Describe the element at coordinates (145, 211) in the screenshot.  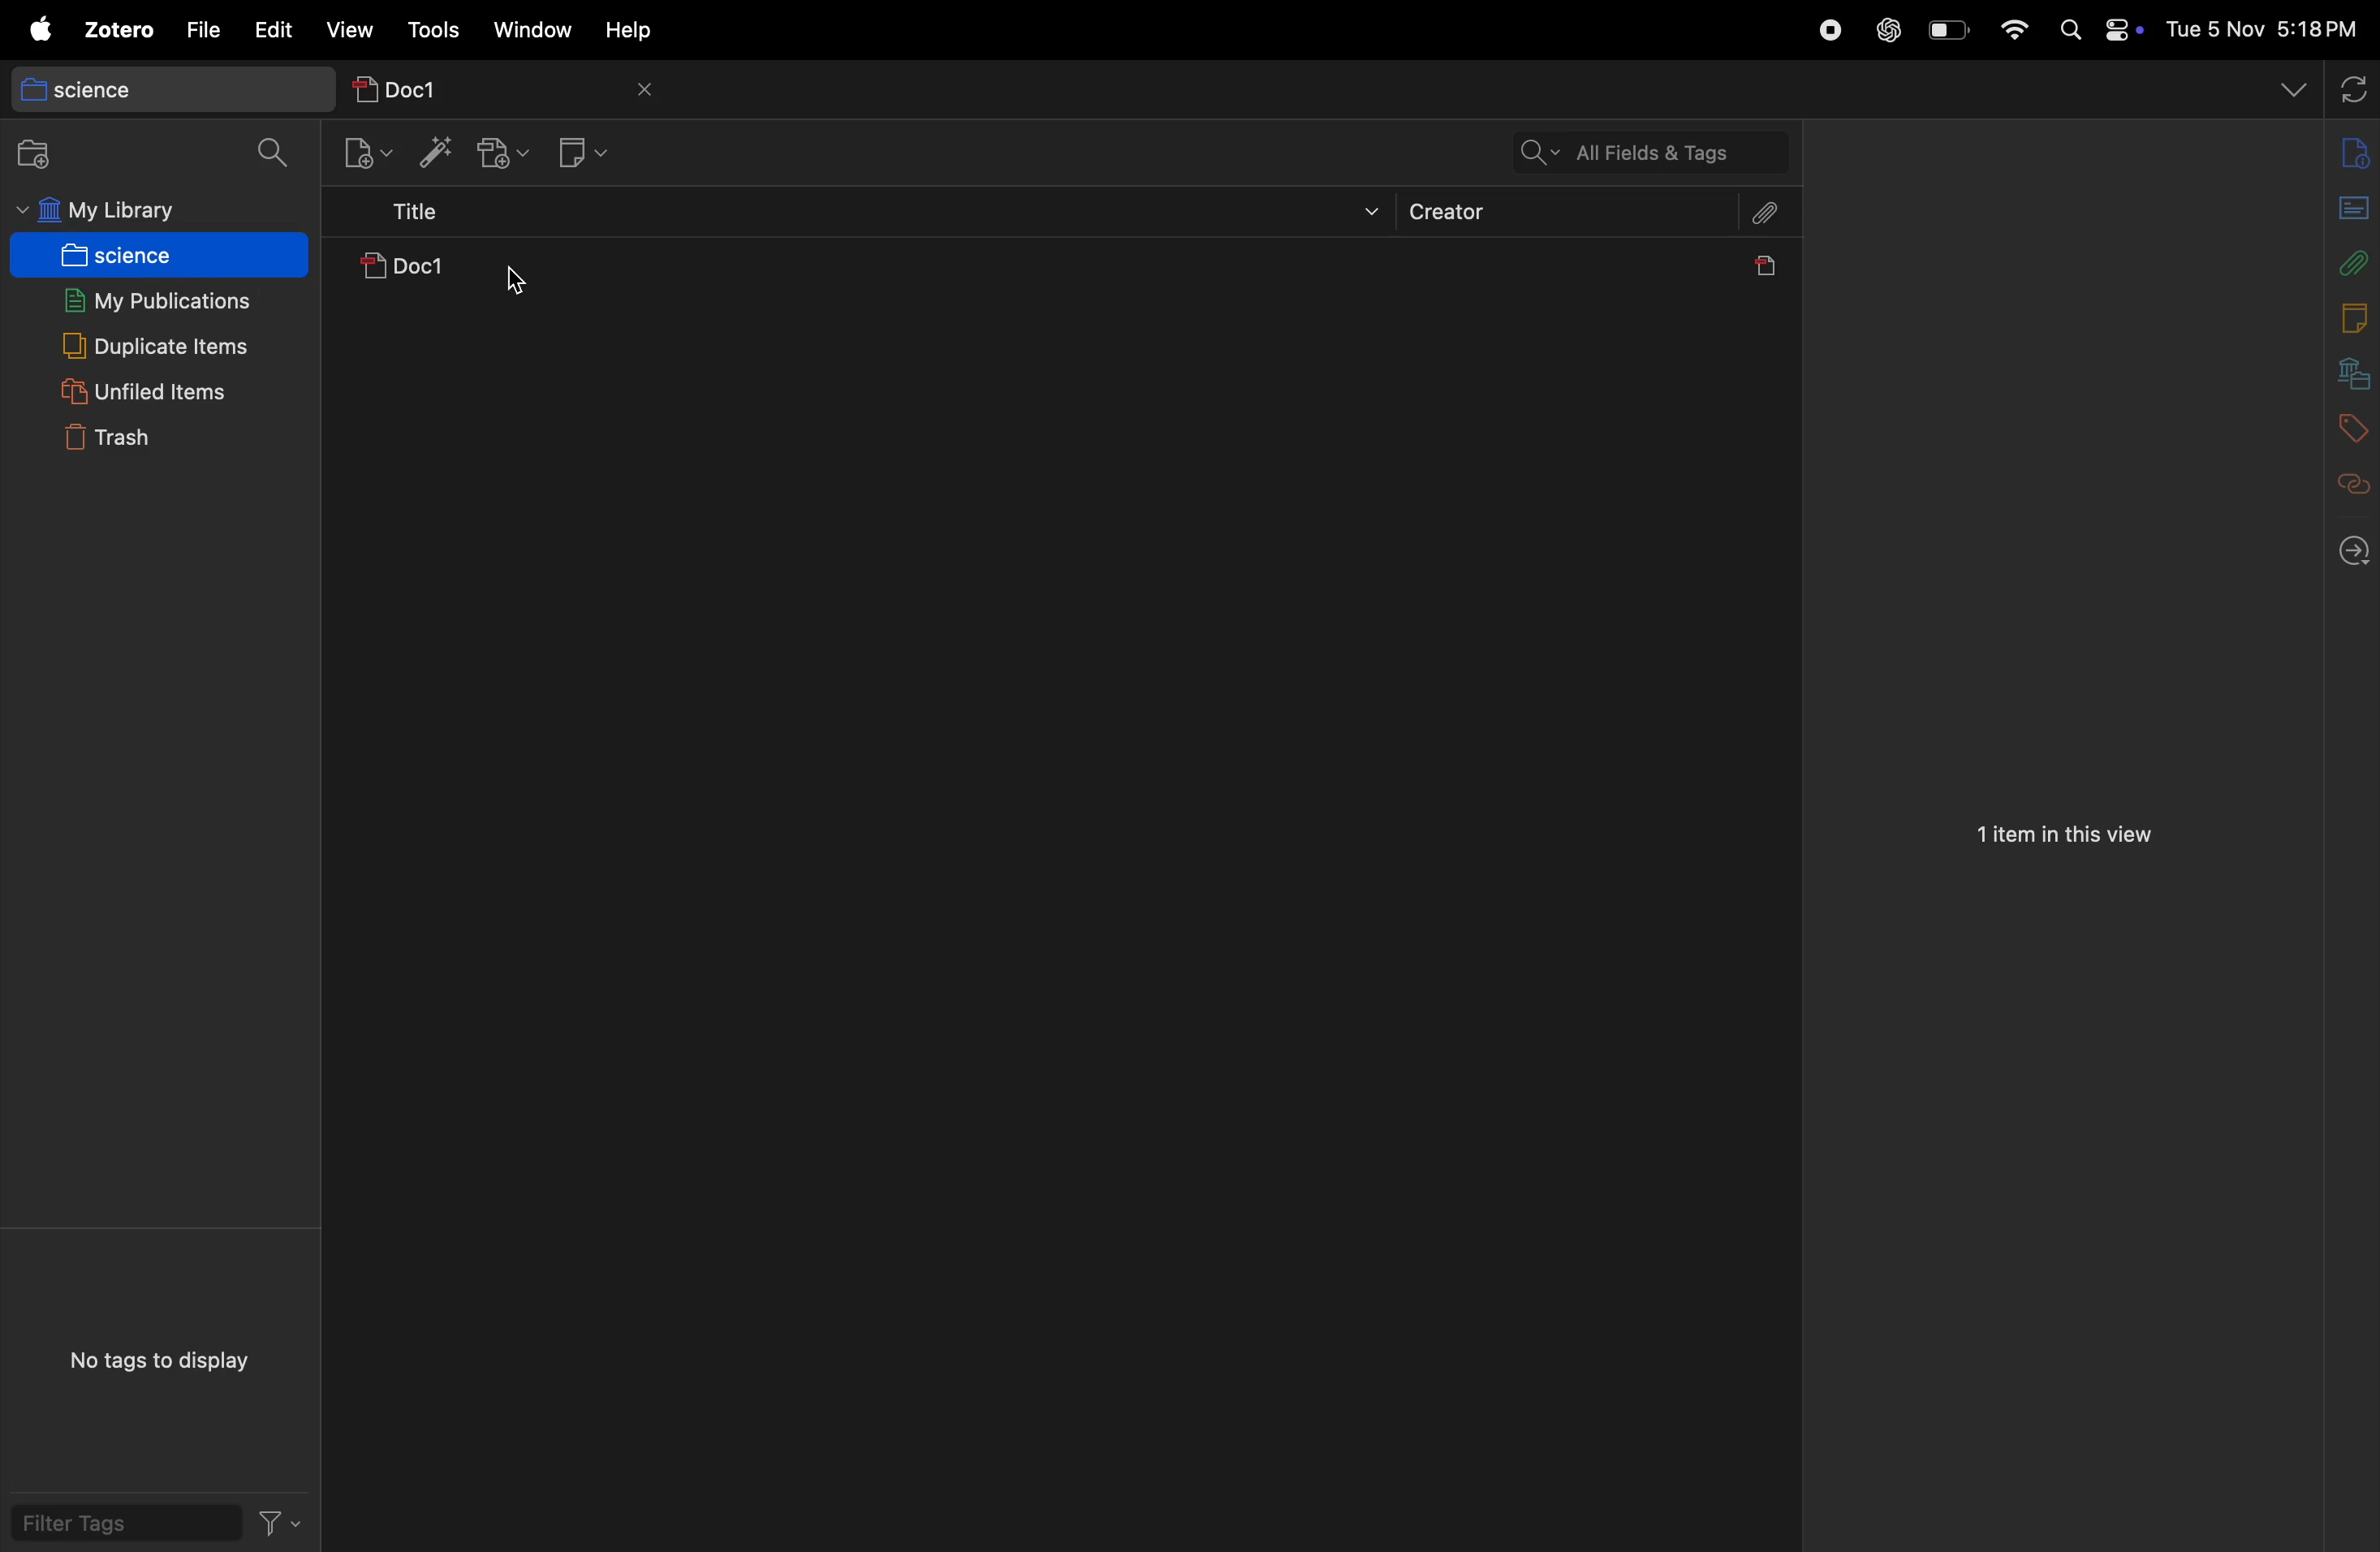
I see `My library` at that location.